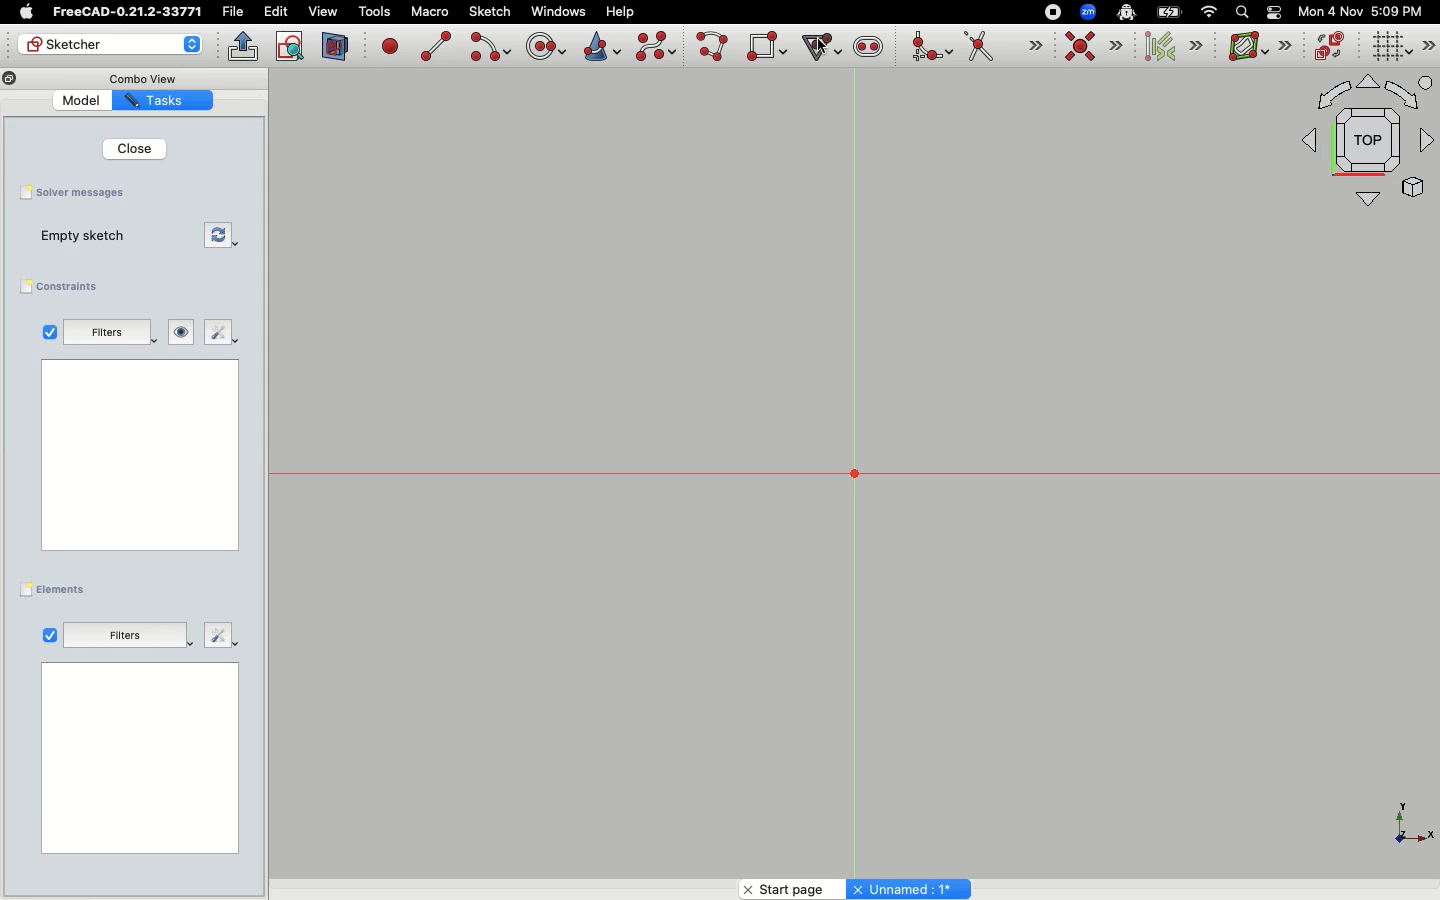  What do you see at coordinates (244, 46) in the screenshot?
I see `Leave sketch` at bounding box center [244, 46].